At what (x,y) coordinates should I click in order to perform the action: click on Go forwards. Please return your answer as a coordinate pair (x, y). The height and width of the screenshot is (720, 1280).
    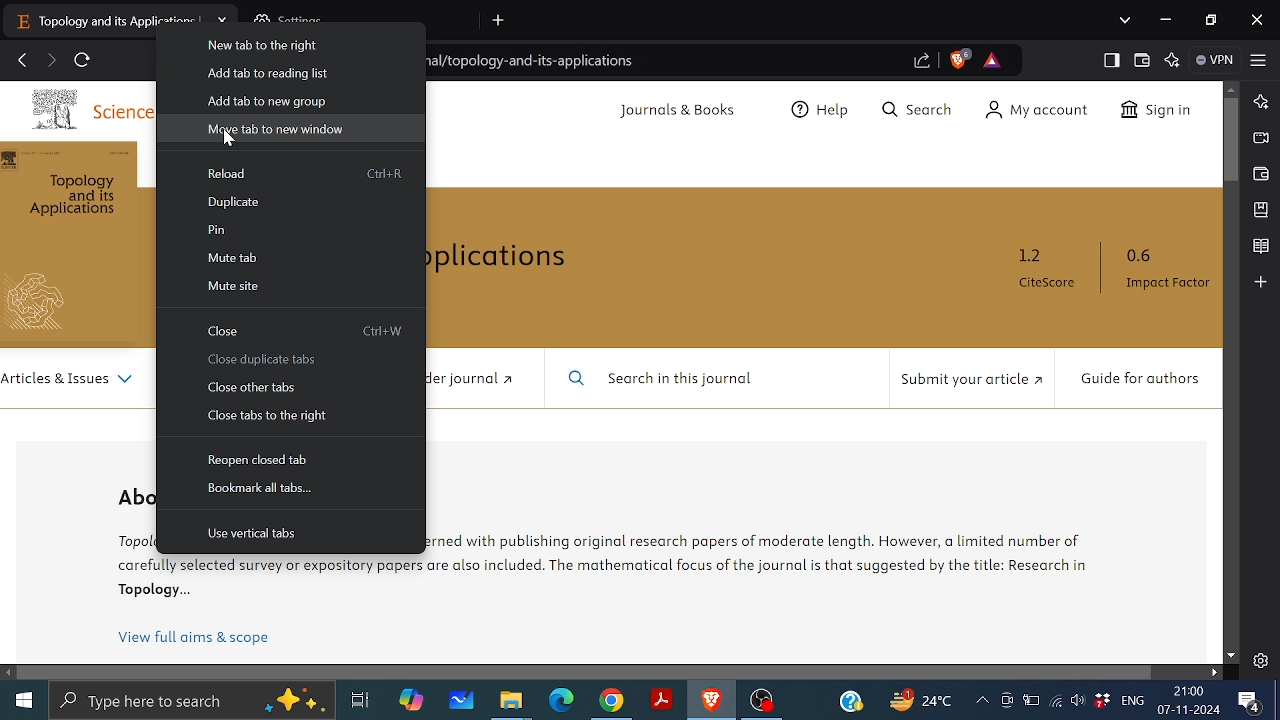
    Looking at the image, I should click on (50, 59).